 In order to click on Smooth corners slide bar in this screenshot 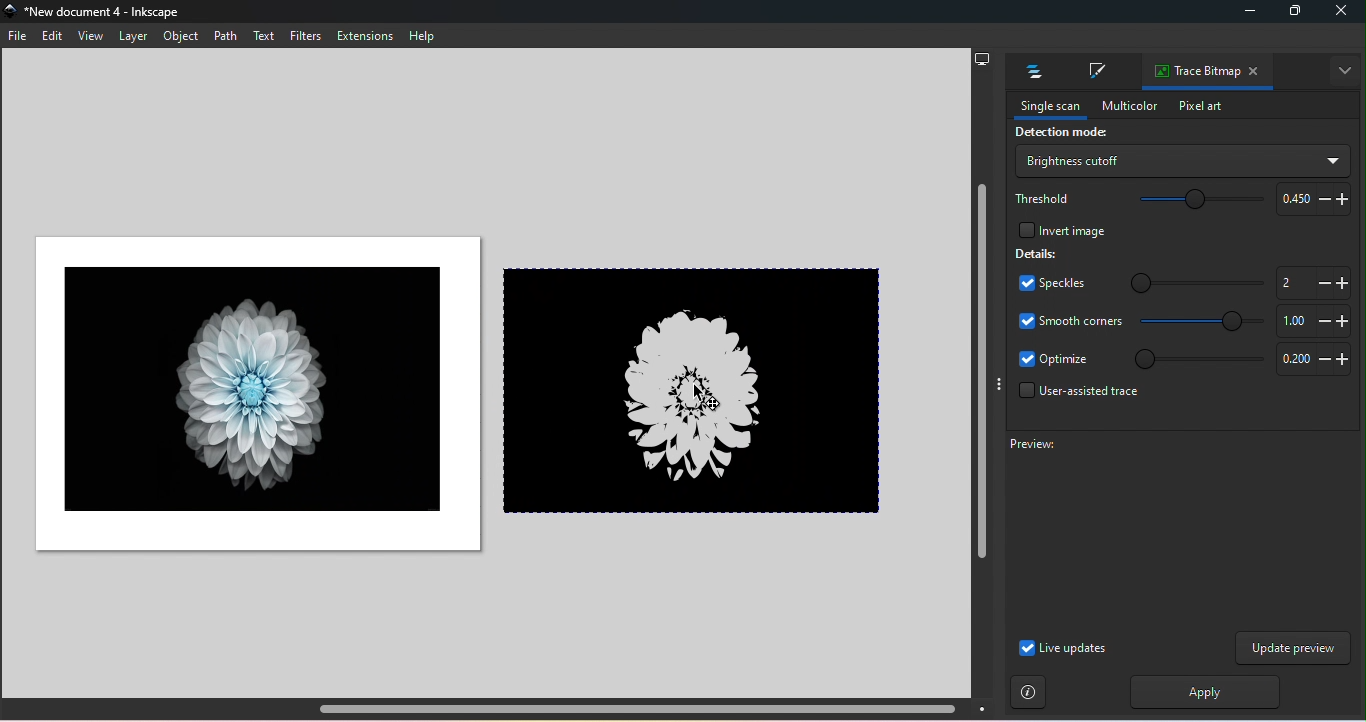, I will do `click(1203, 322)`.